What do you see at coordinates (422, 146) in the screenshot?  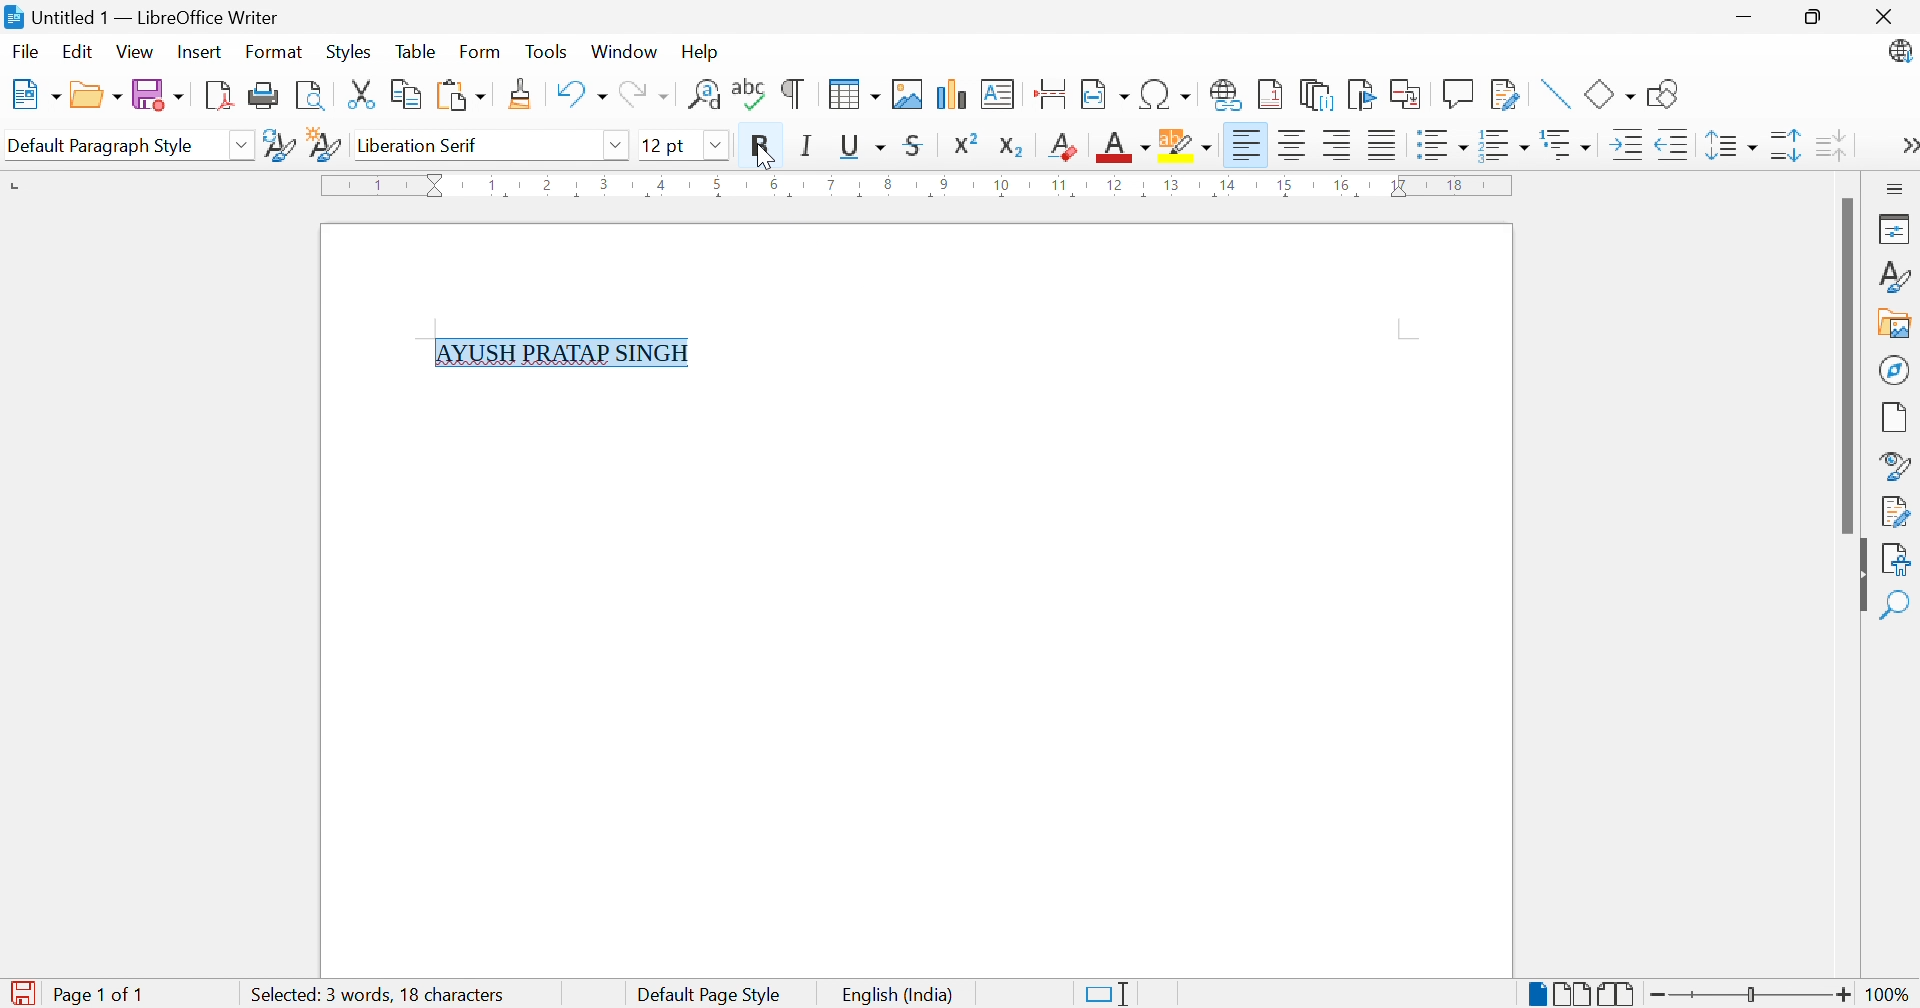 I see `Liberation Serif` at bounding box center [422, 146].